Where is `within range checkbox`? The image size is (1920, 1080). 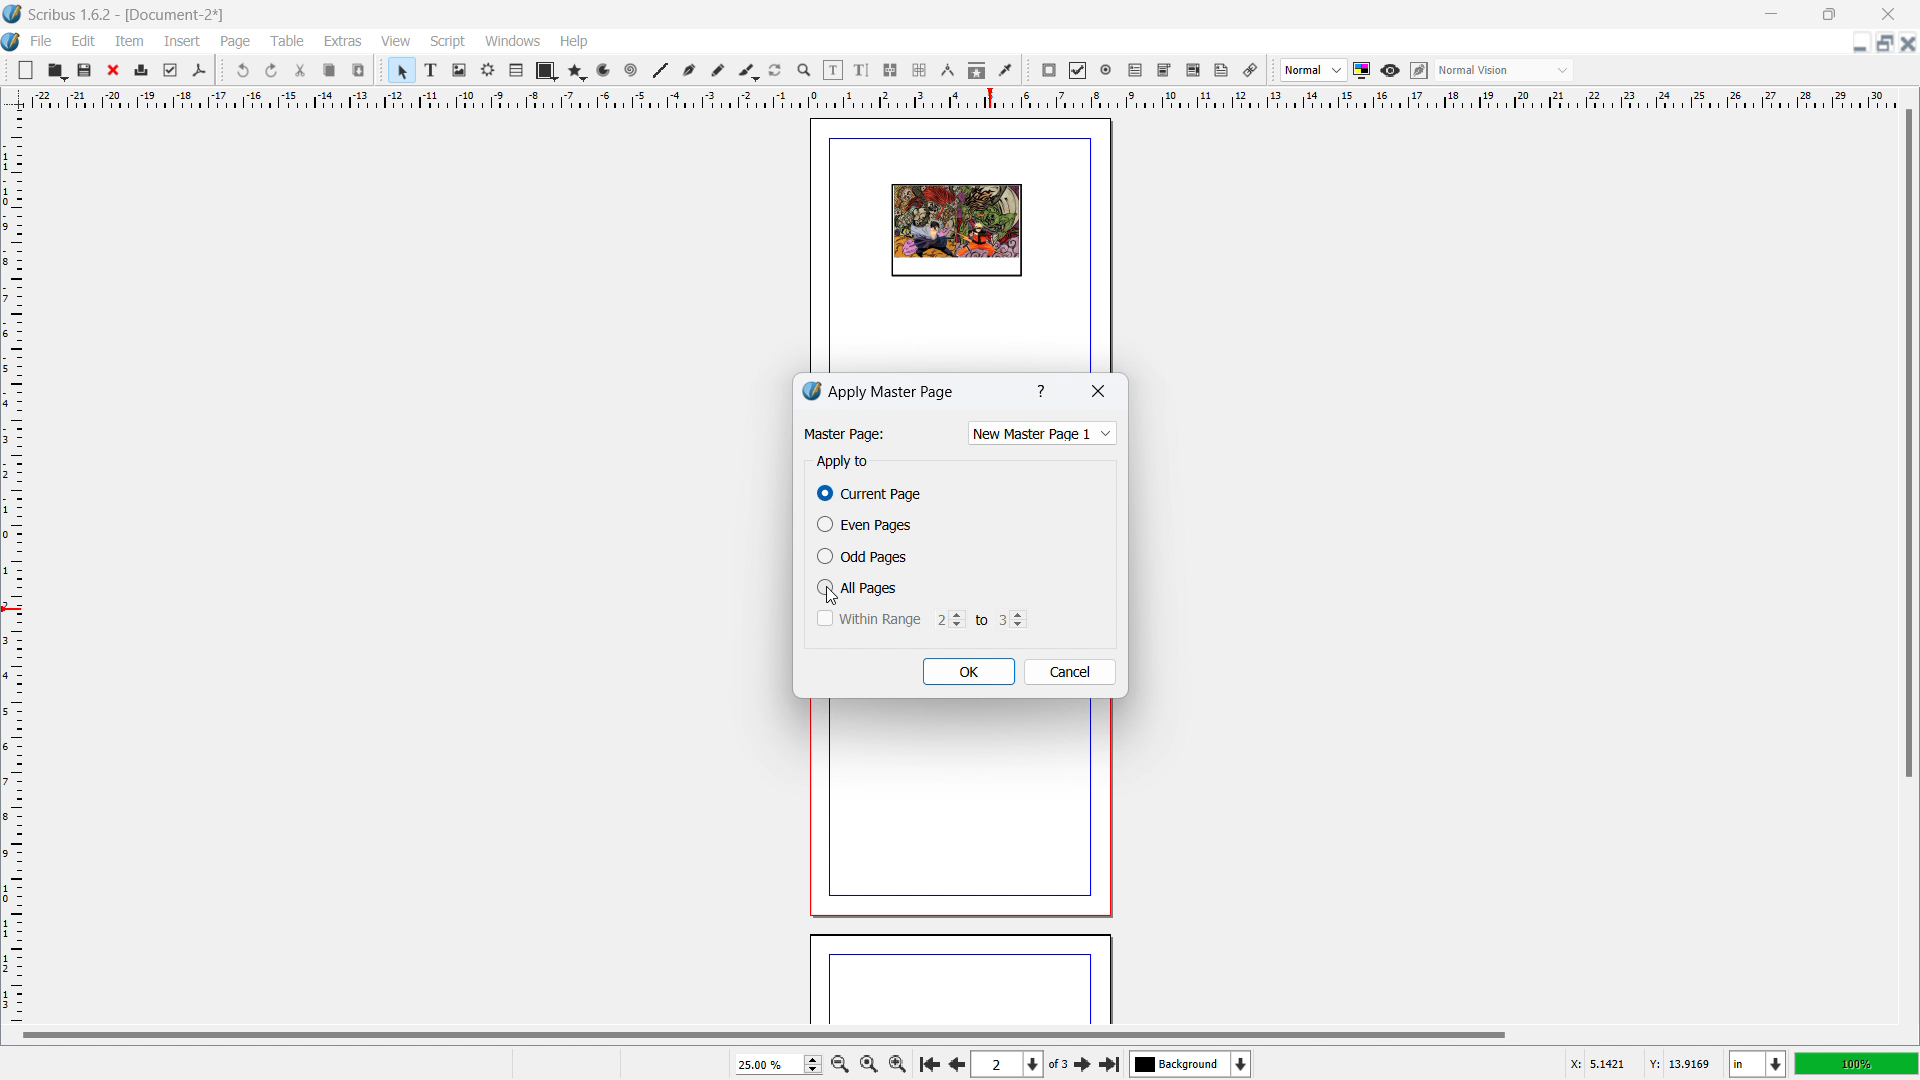 within range checkbox is located at coordinates (867, 618).